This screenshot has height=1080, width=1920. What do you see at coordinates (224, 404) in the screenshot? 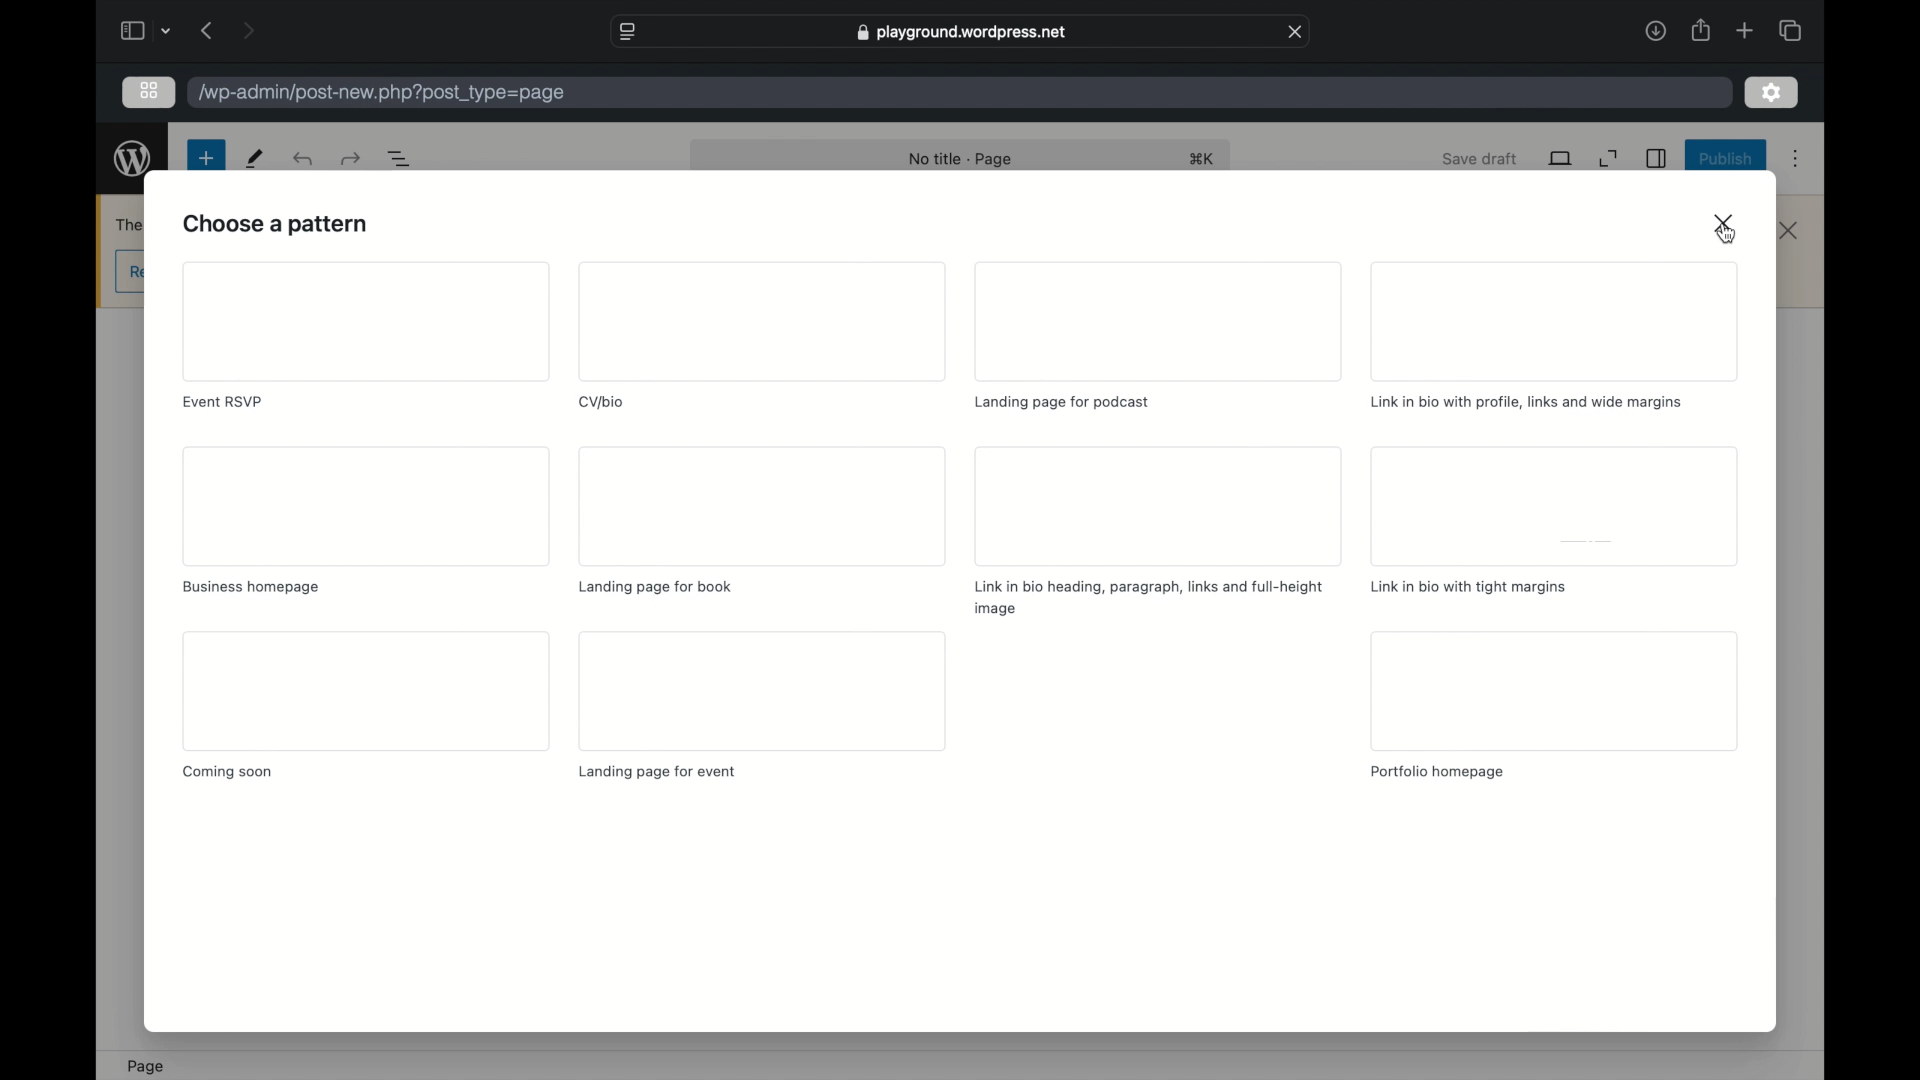
I see `event rsvp` at bounding box center [224, 404].